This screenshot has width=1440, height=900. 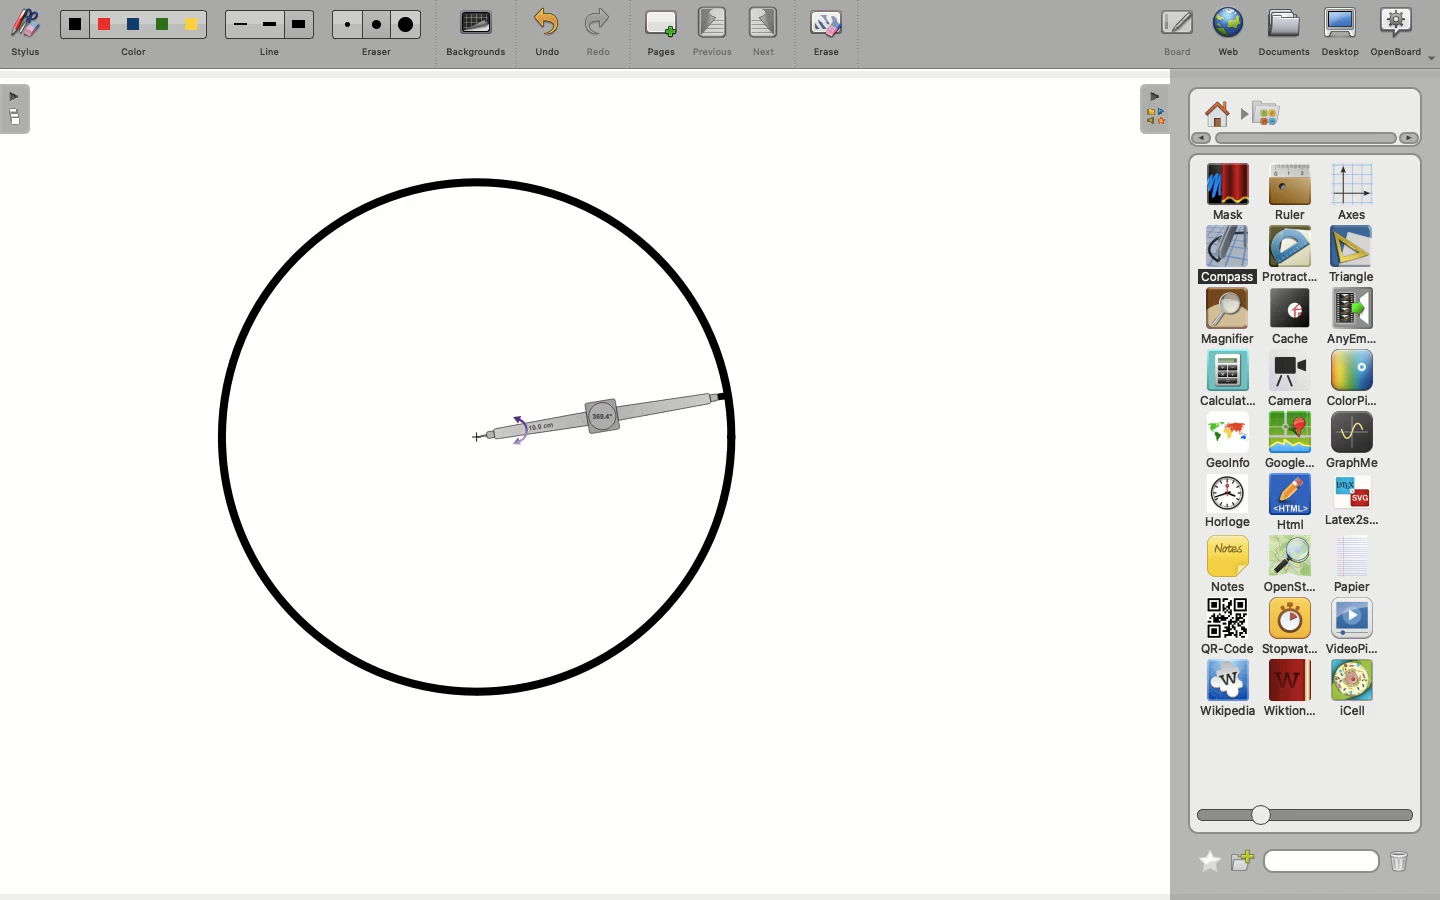 I want to click on GeoInfo, so click(x=1227, y=446).